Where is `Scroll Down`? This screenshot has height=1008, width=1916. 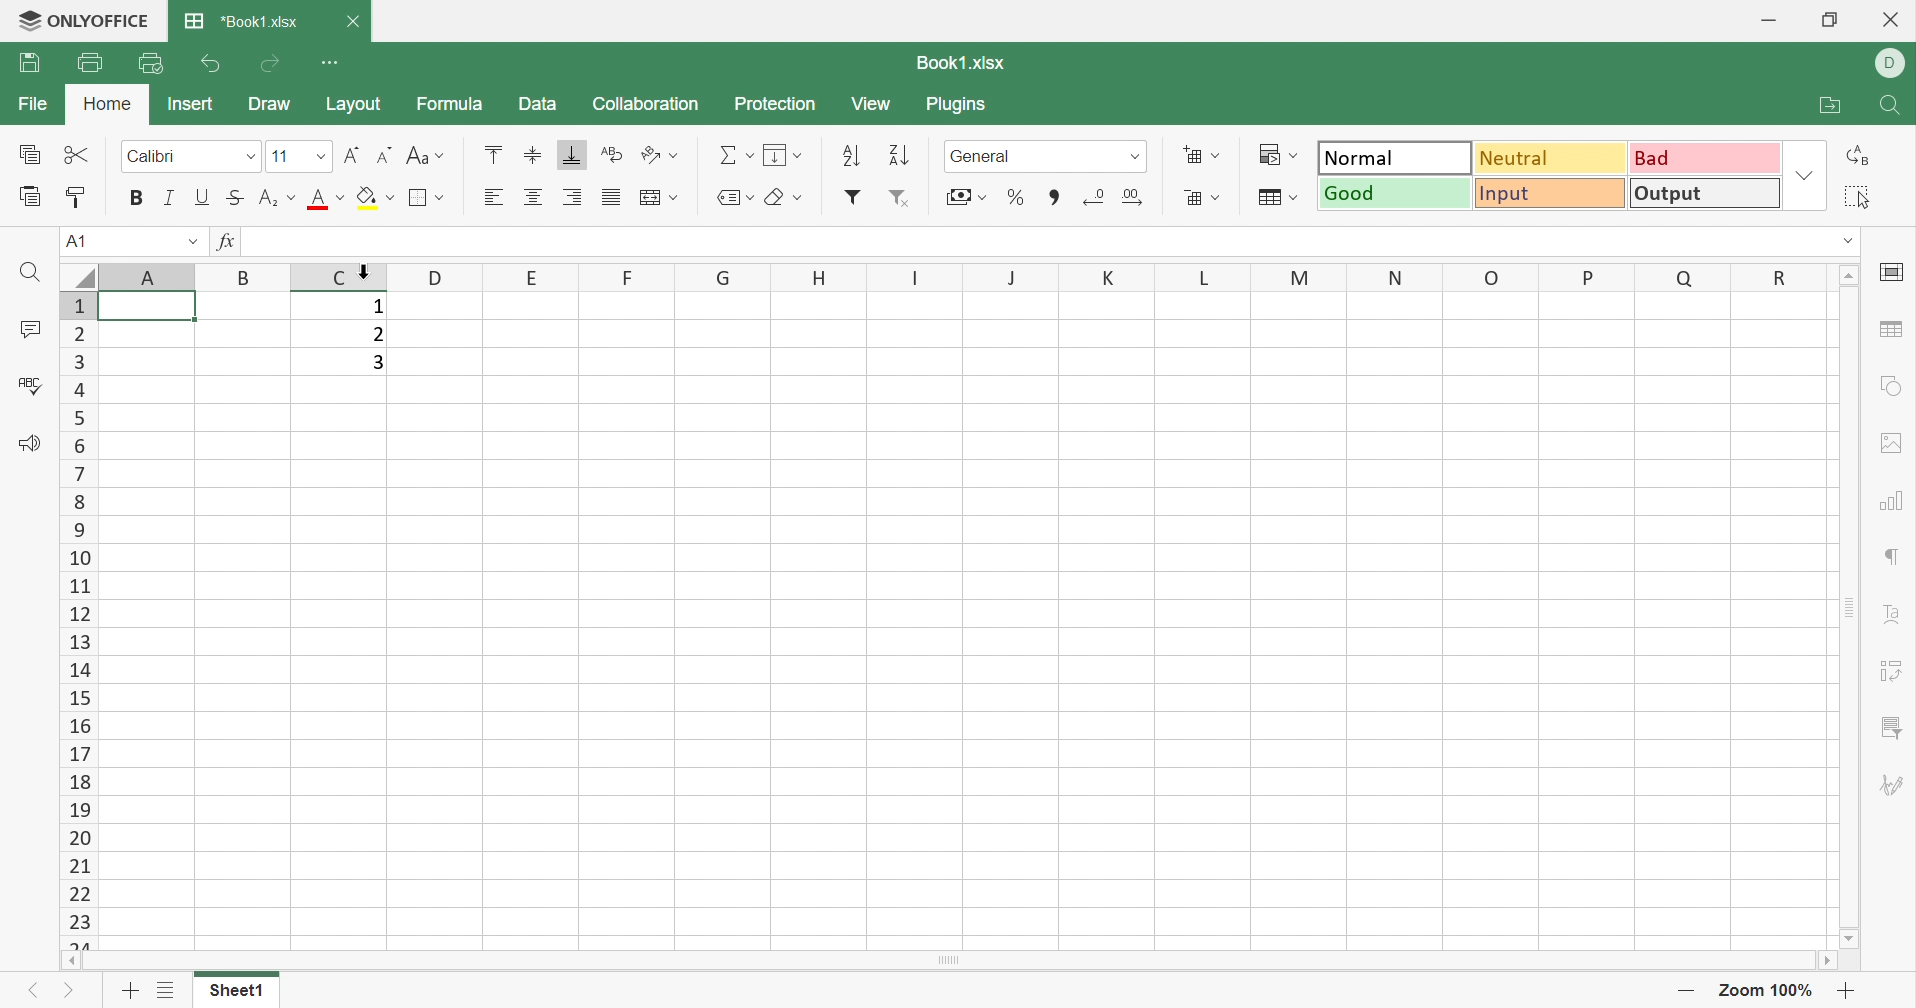
Scroll Down is located at coordinates (1853, 940).